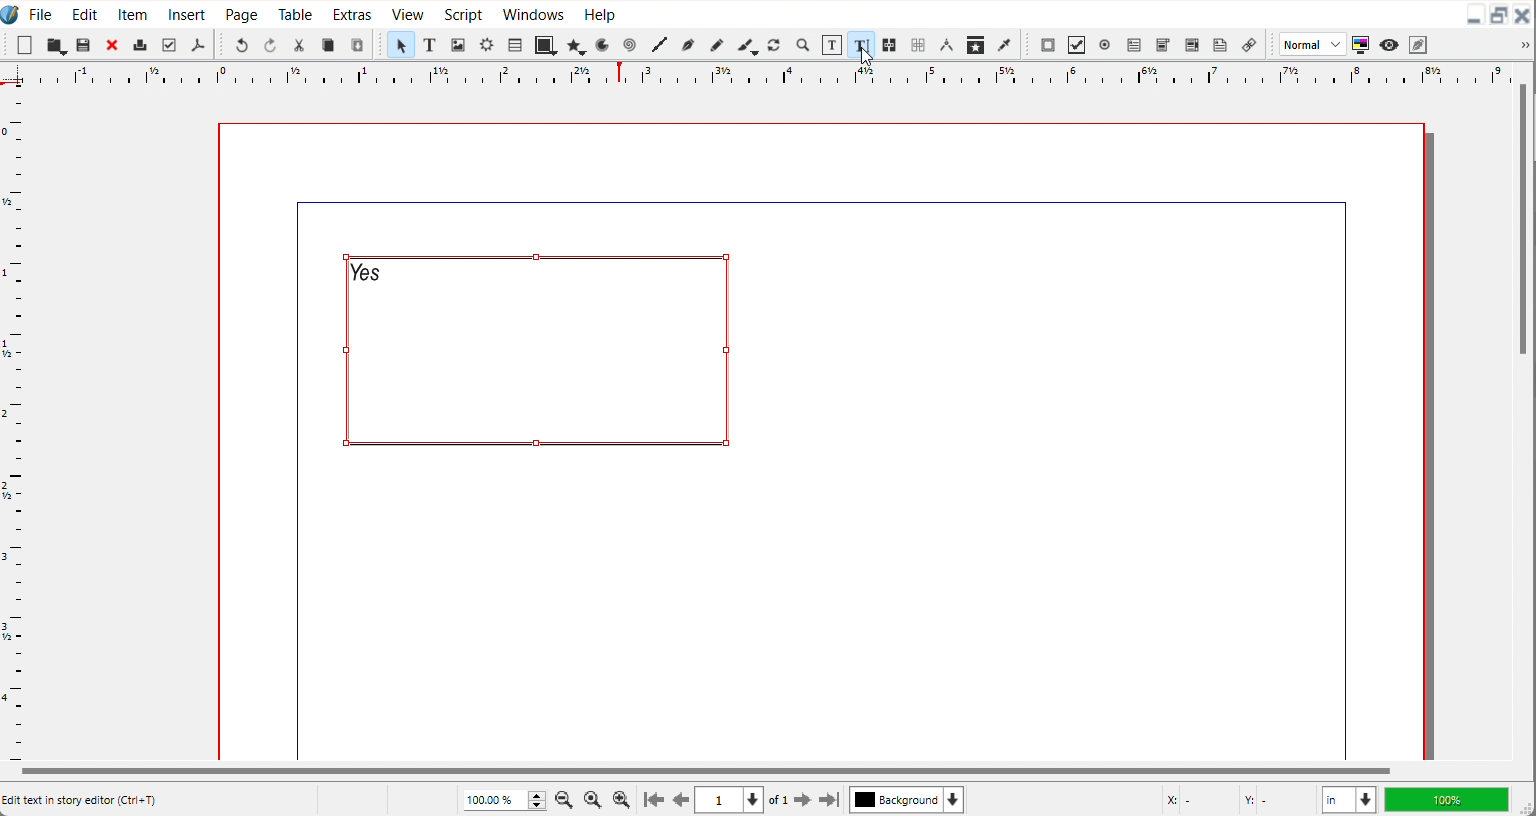  Describe the element at coordinates (465, 13) in the screenshot. I see `Script` at that location.